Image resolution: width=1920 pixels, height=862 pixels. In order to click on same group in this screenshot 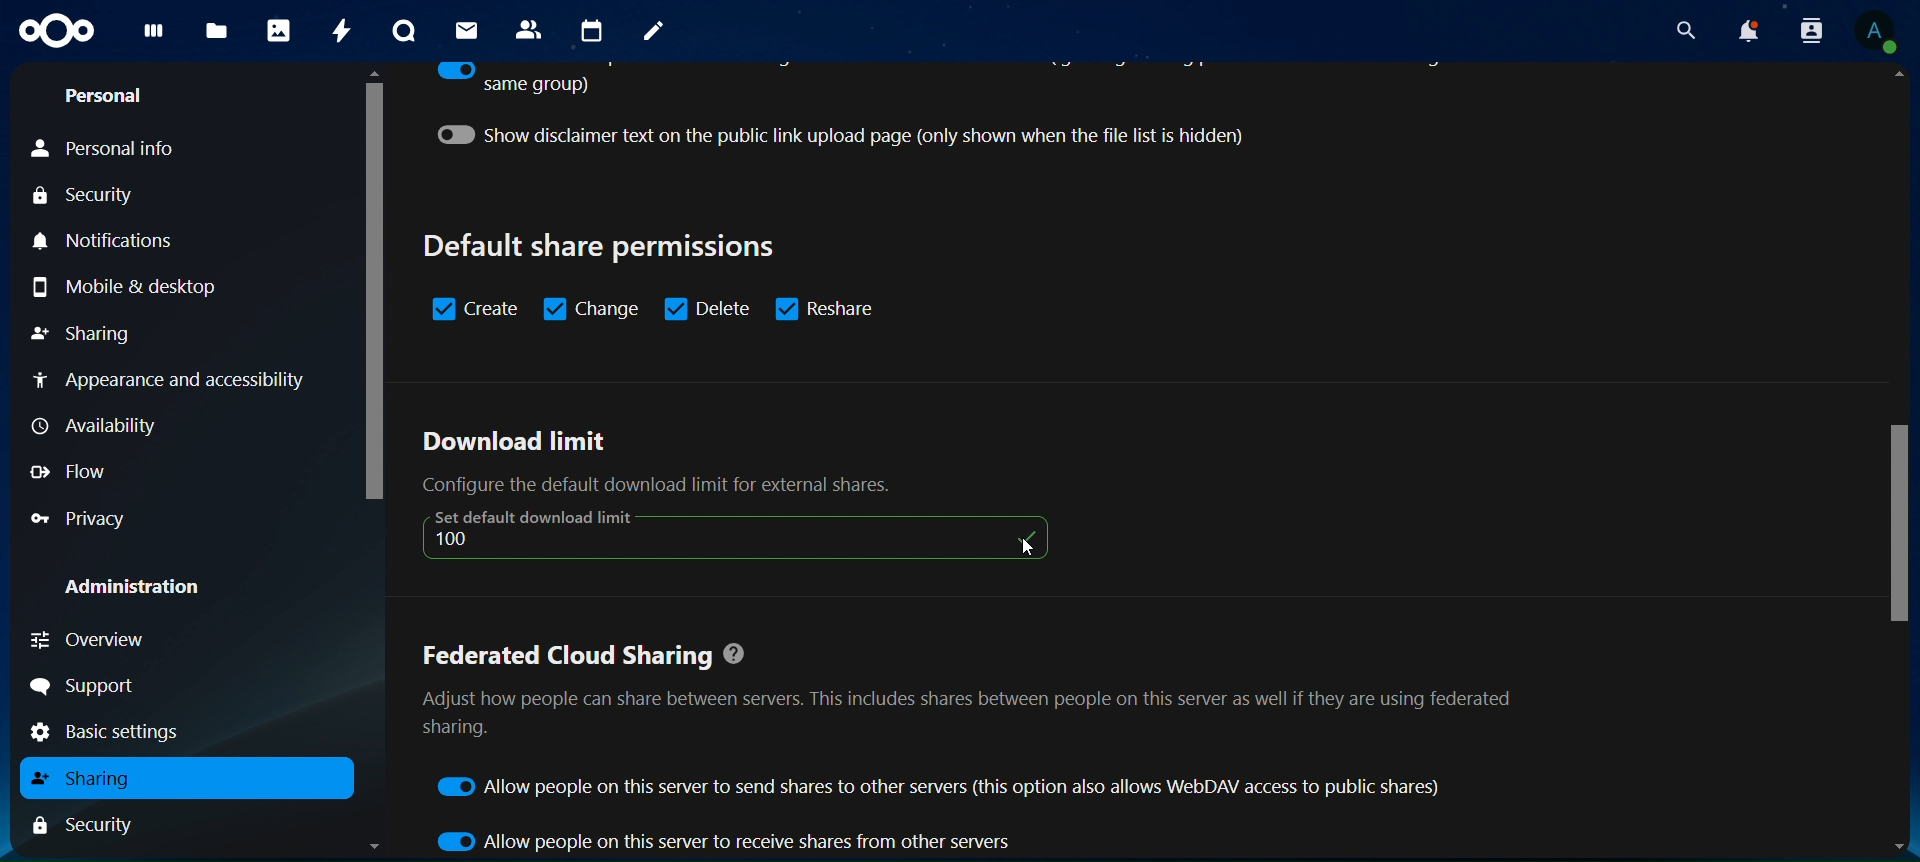, I will do `click(512, 80)`.